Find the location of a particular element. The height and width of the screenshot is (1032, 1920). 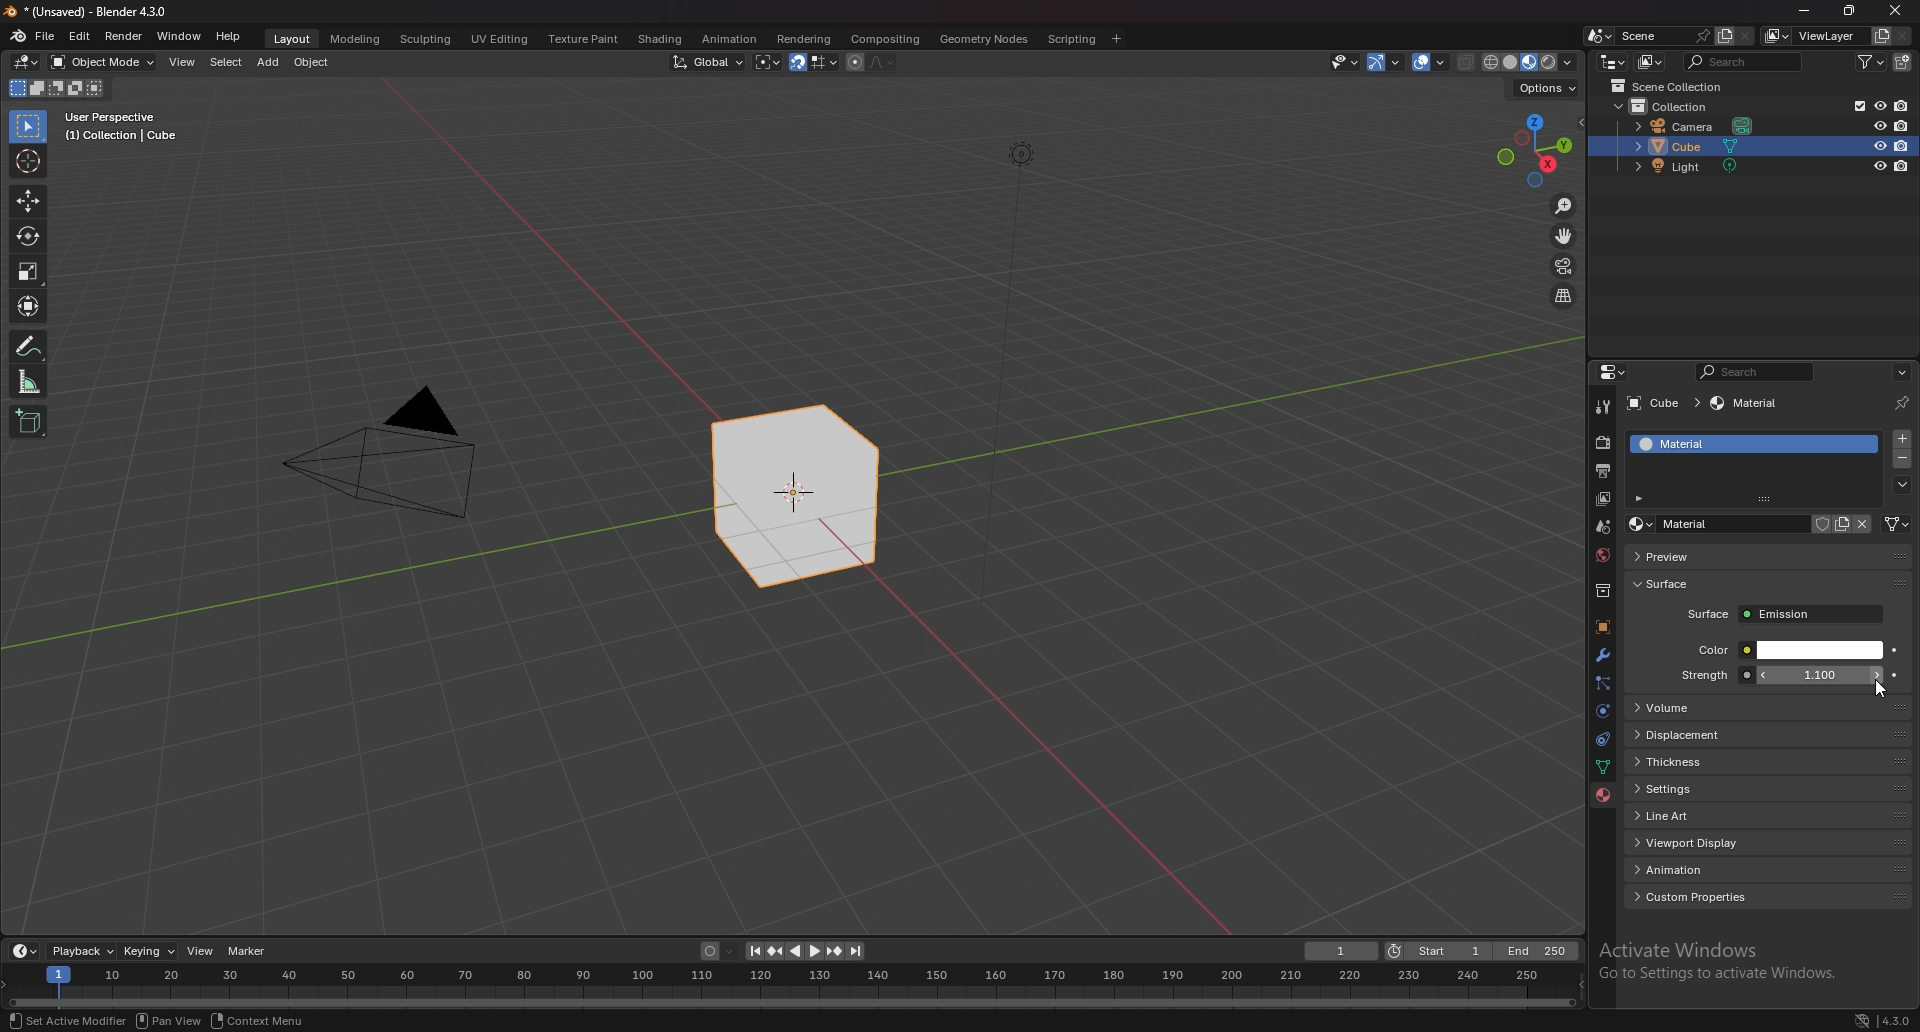

reduce strength is located at coordinates (1763, 675).